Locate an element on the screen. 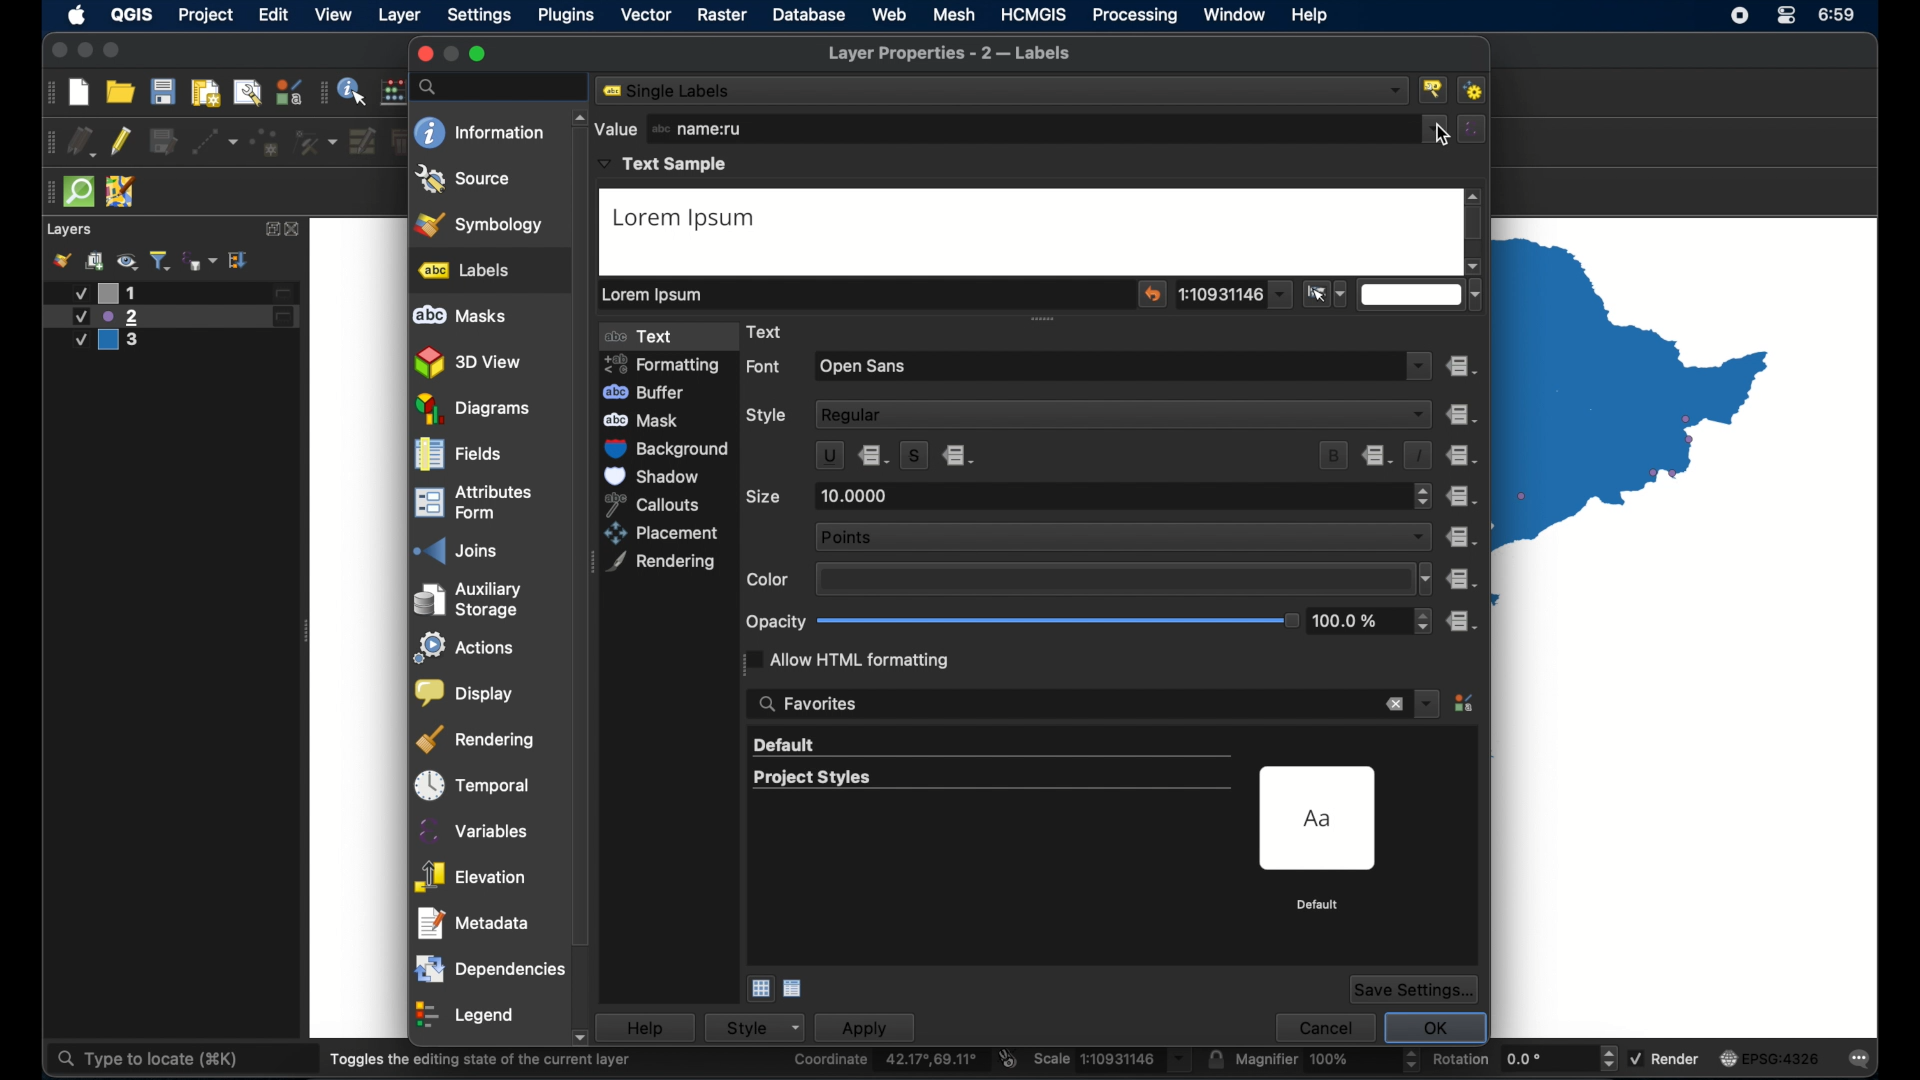  auxilliary storage is located at coordinates (474, 594).